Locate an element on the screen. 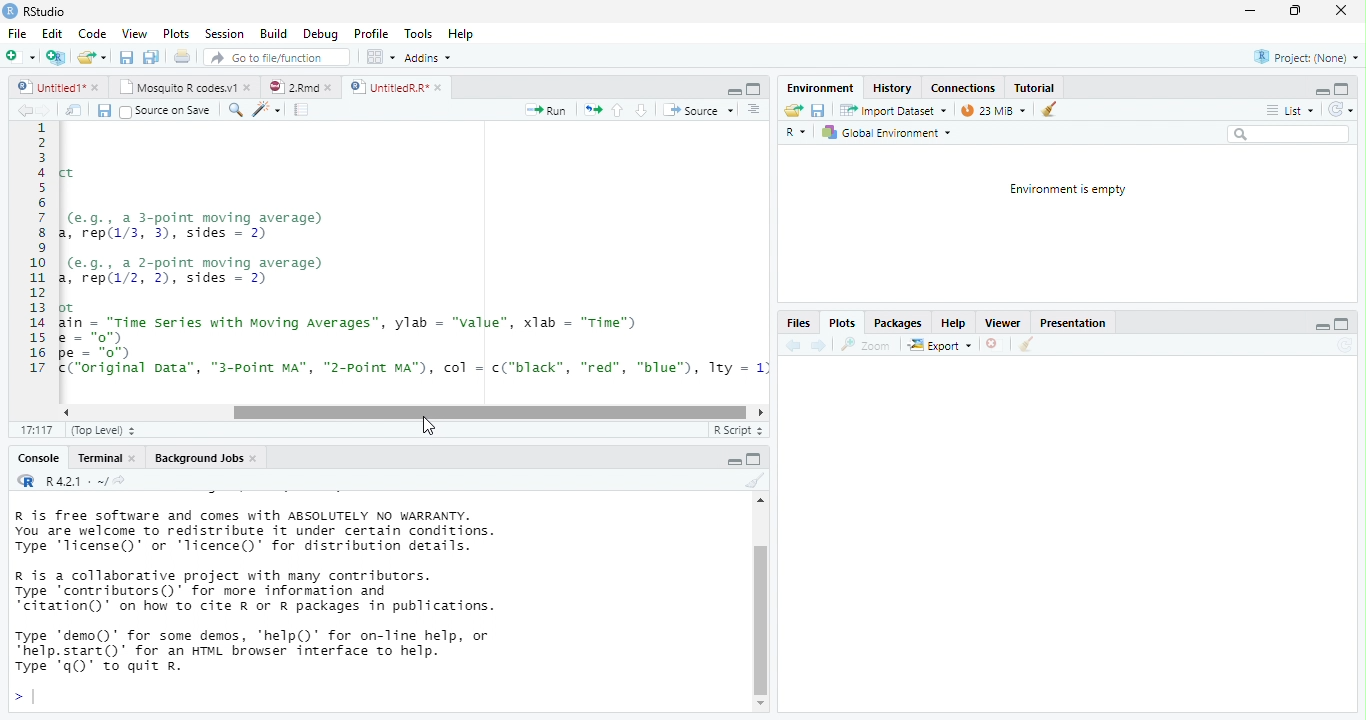 Image resolution: width=1366 pixels, height=720 pixels. show in window is located at coordinates (75, 110).